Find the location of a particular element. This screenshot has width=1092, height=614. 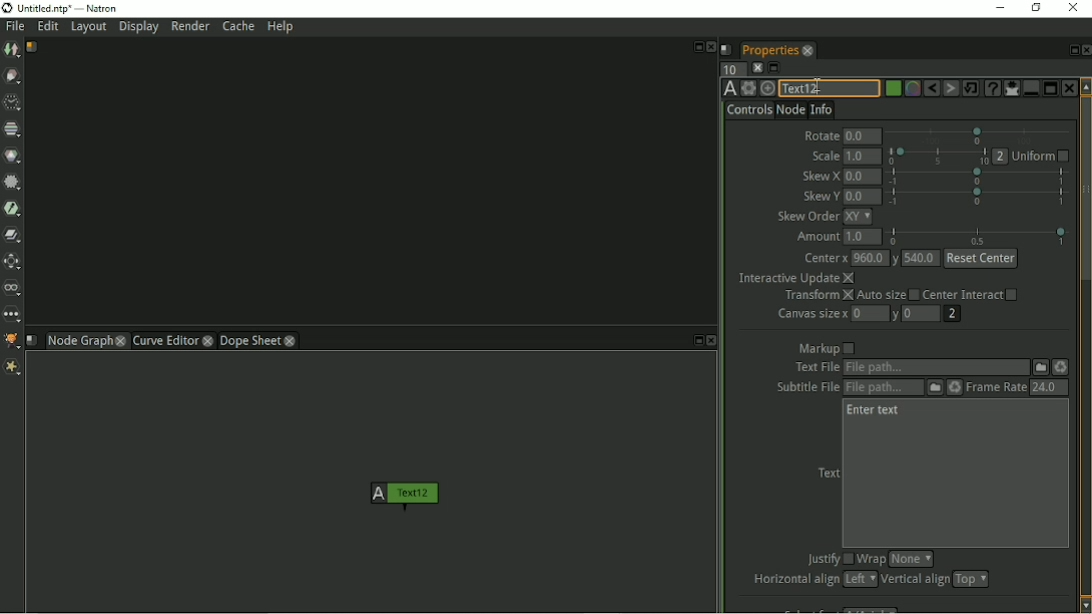

selection bar is located at coordinates (977, 176).